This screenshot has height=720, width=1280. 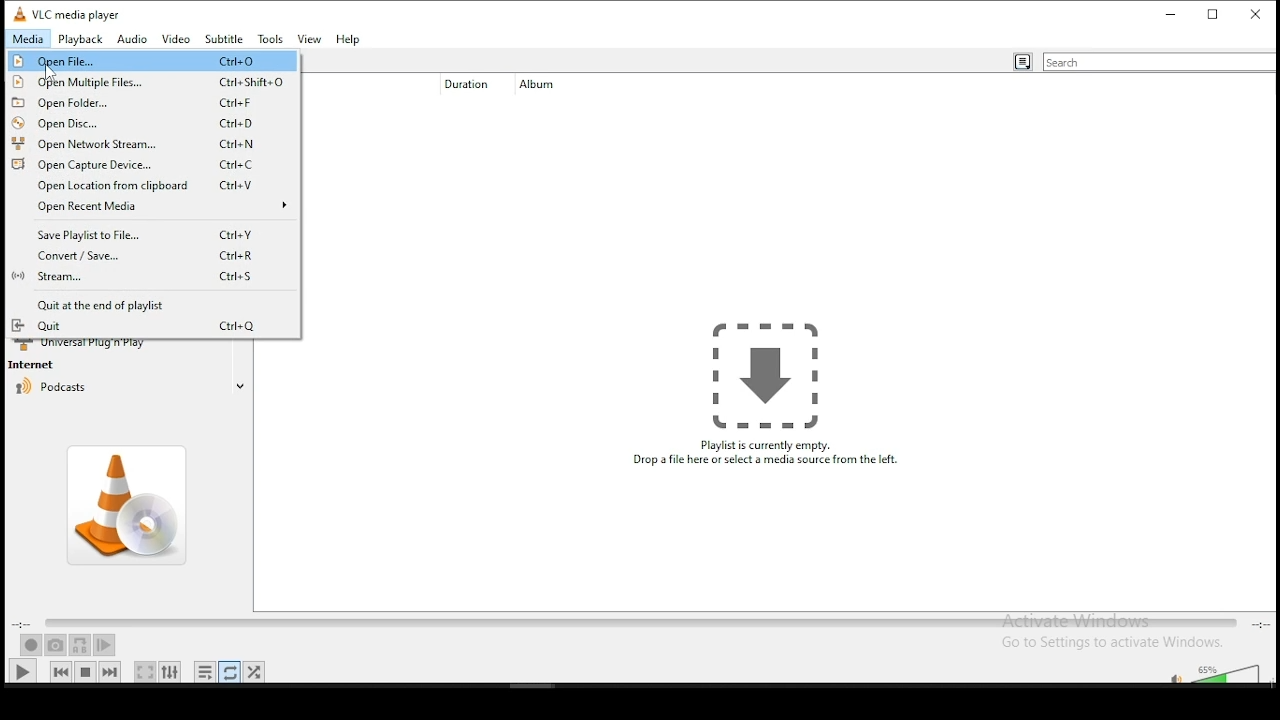 What do you see at coordinates (154, 82) in the screenshot?
I see `open multiple file` at bounding box center [154, 82].